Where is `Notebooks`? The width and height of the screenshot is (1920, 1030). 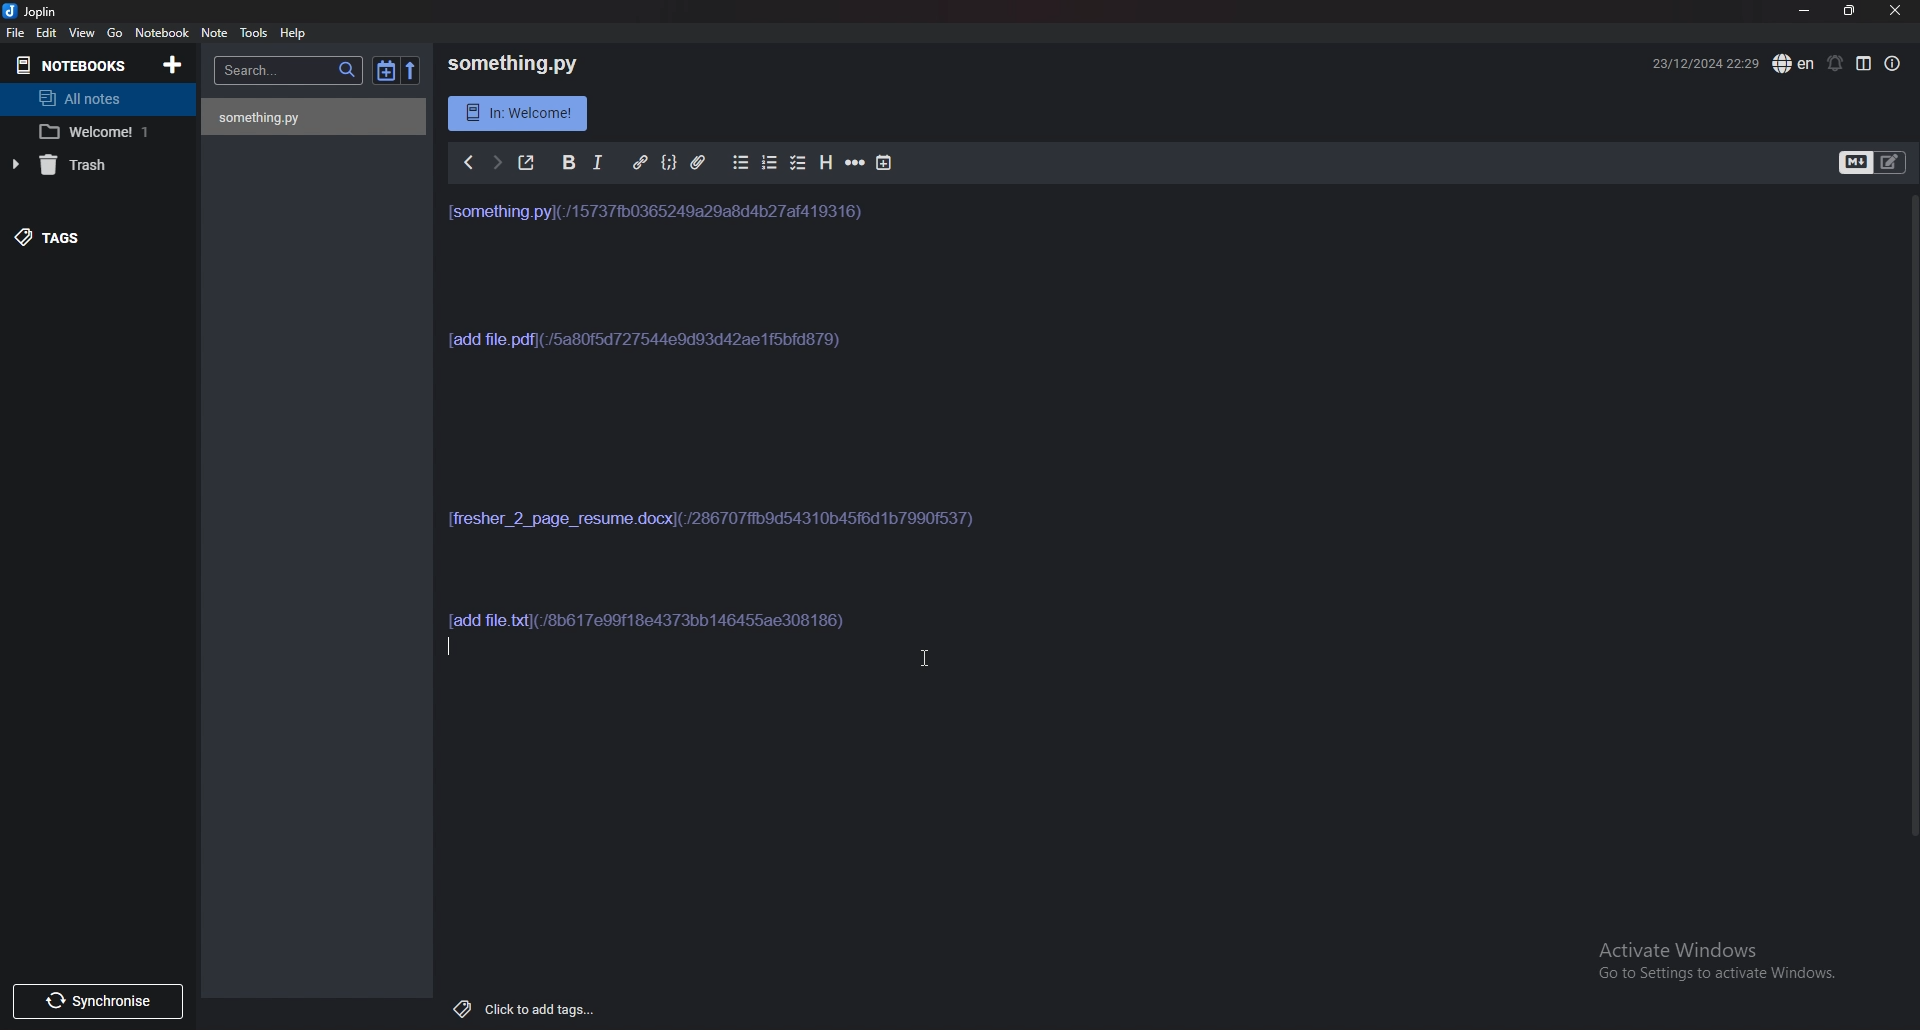
Notebooks is located at coordinates (73, 64).